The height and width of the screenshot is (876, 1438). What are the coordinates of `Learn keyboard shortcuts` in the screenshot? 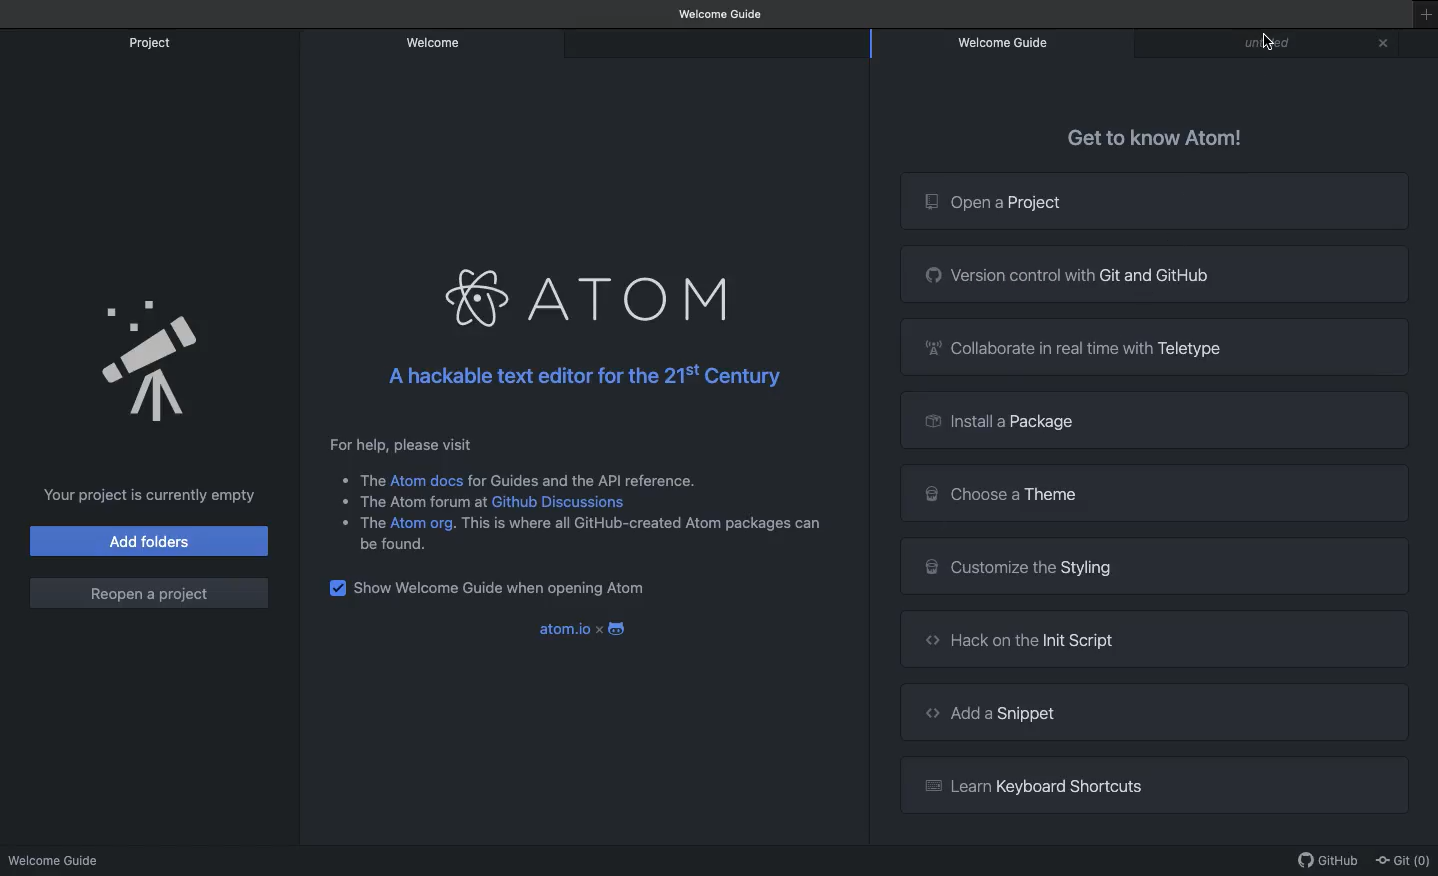 It's located at (1182, 787).